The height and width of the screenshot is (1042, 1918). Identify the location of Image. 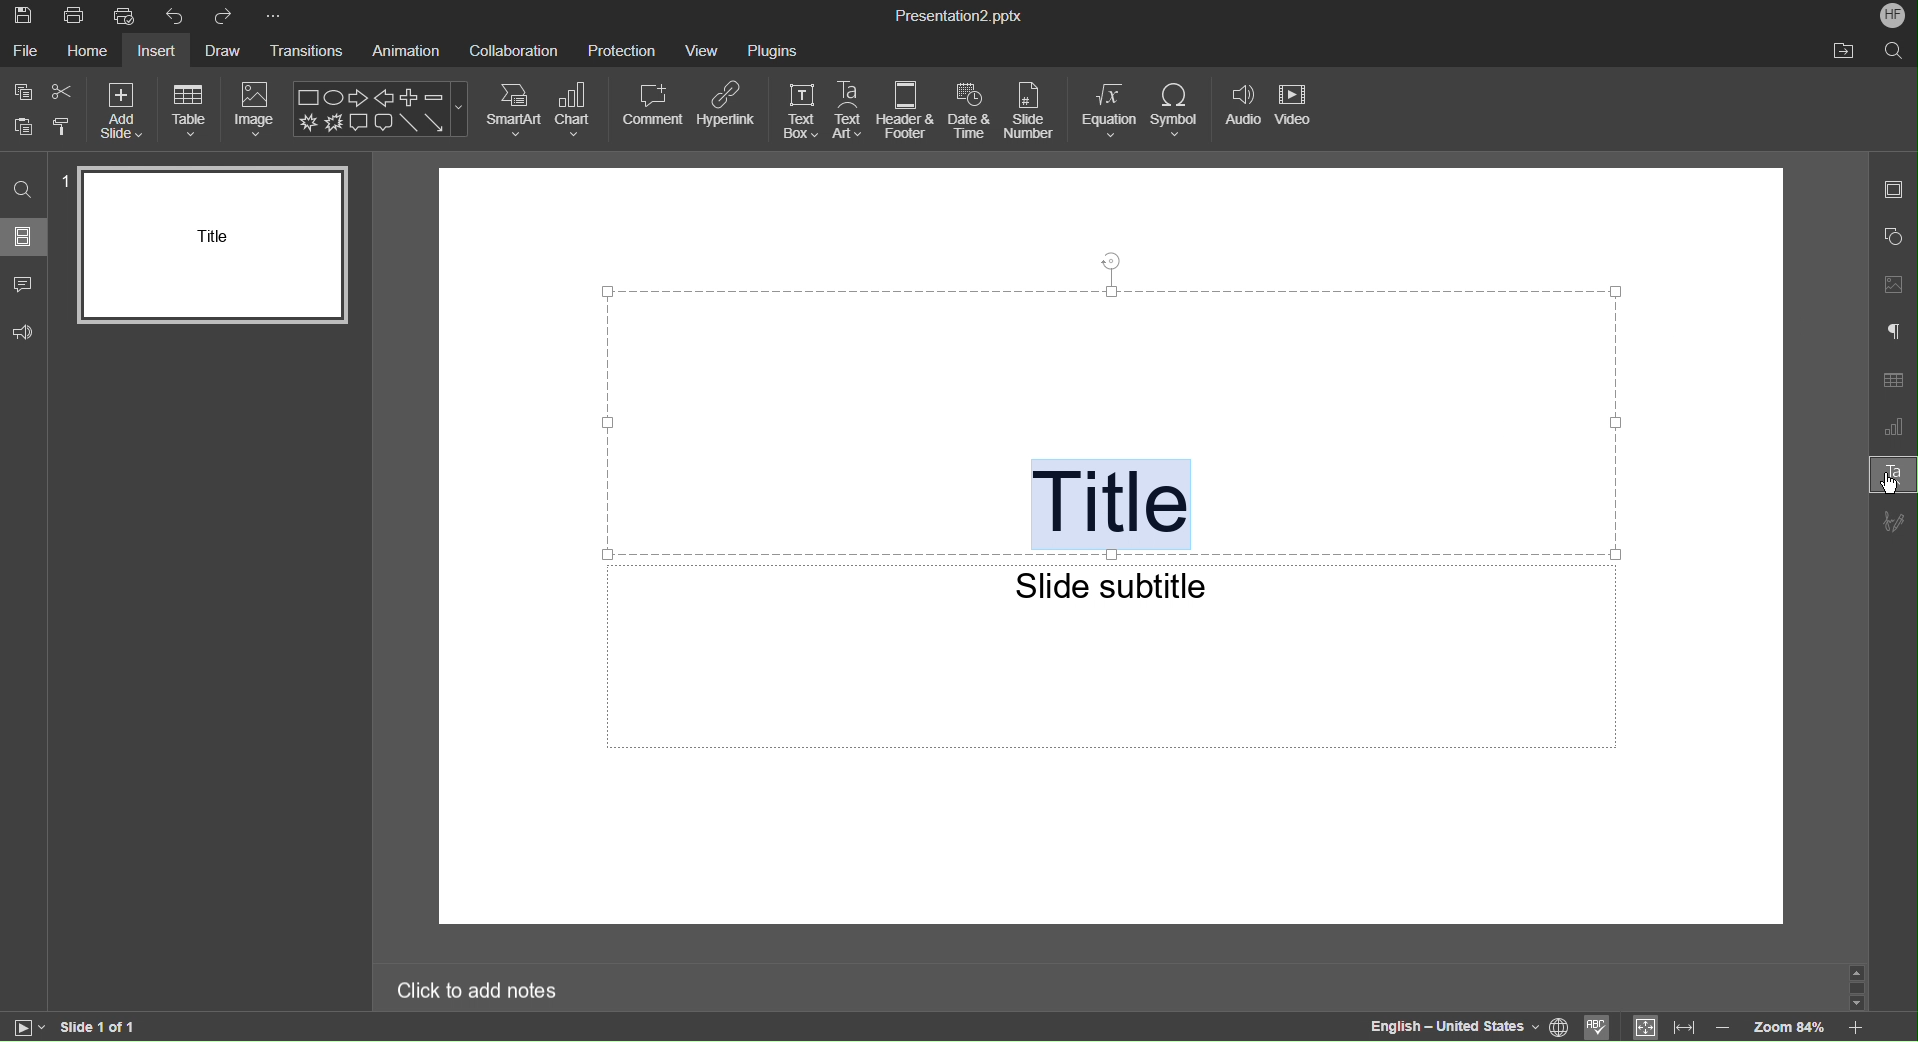
(256, 110).